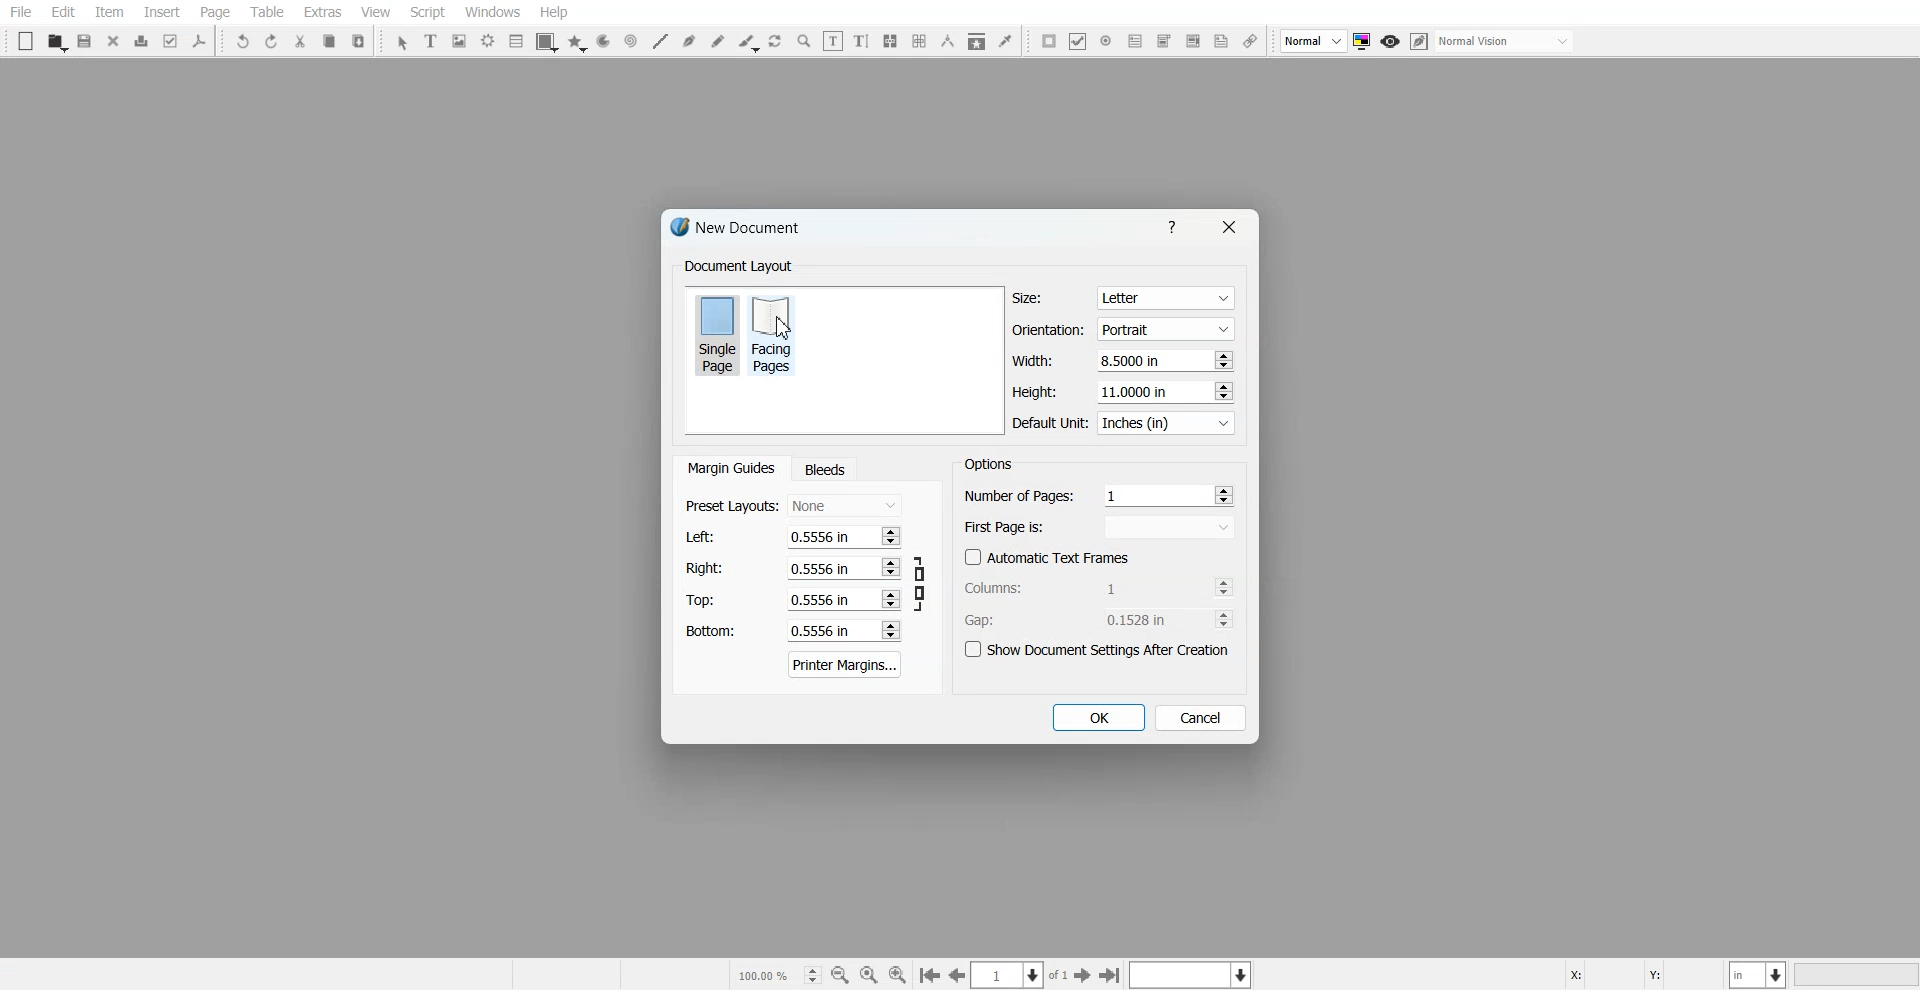 This screenshot has height=990, width=1920. Describe the element at coordinates (428, 12) in the screenshot. I see `Script` at that location.